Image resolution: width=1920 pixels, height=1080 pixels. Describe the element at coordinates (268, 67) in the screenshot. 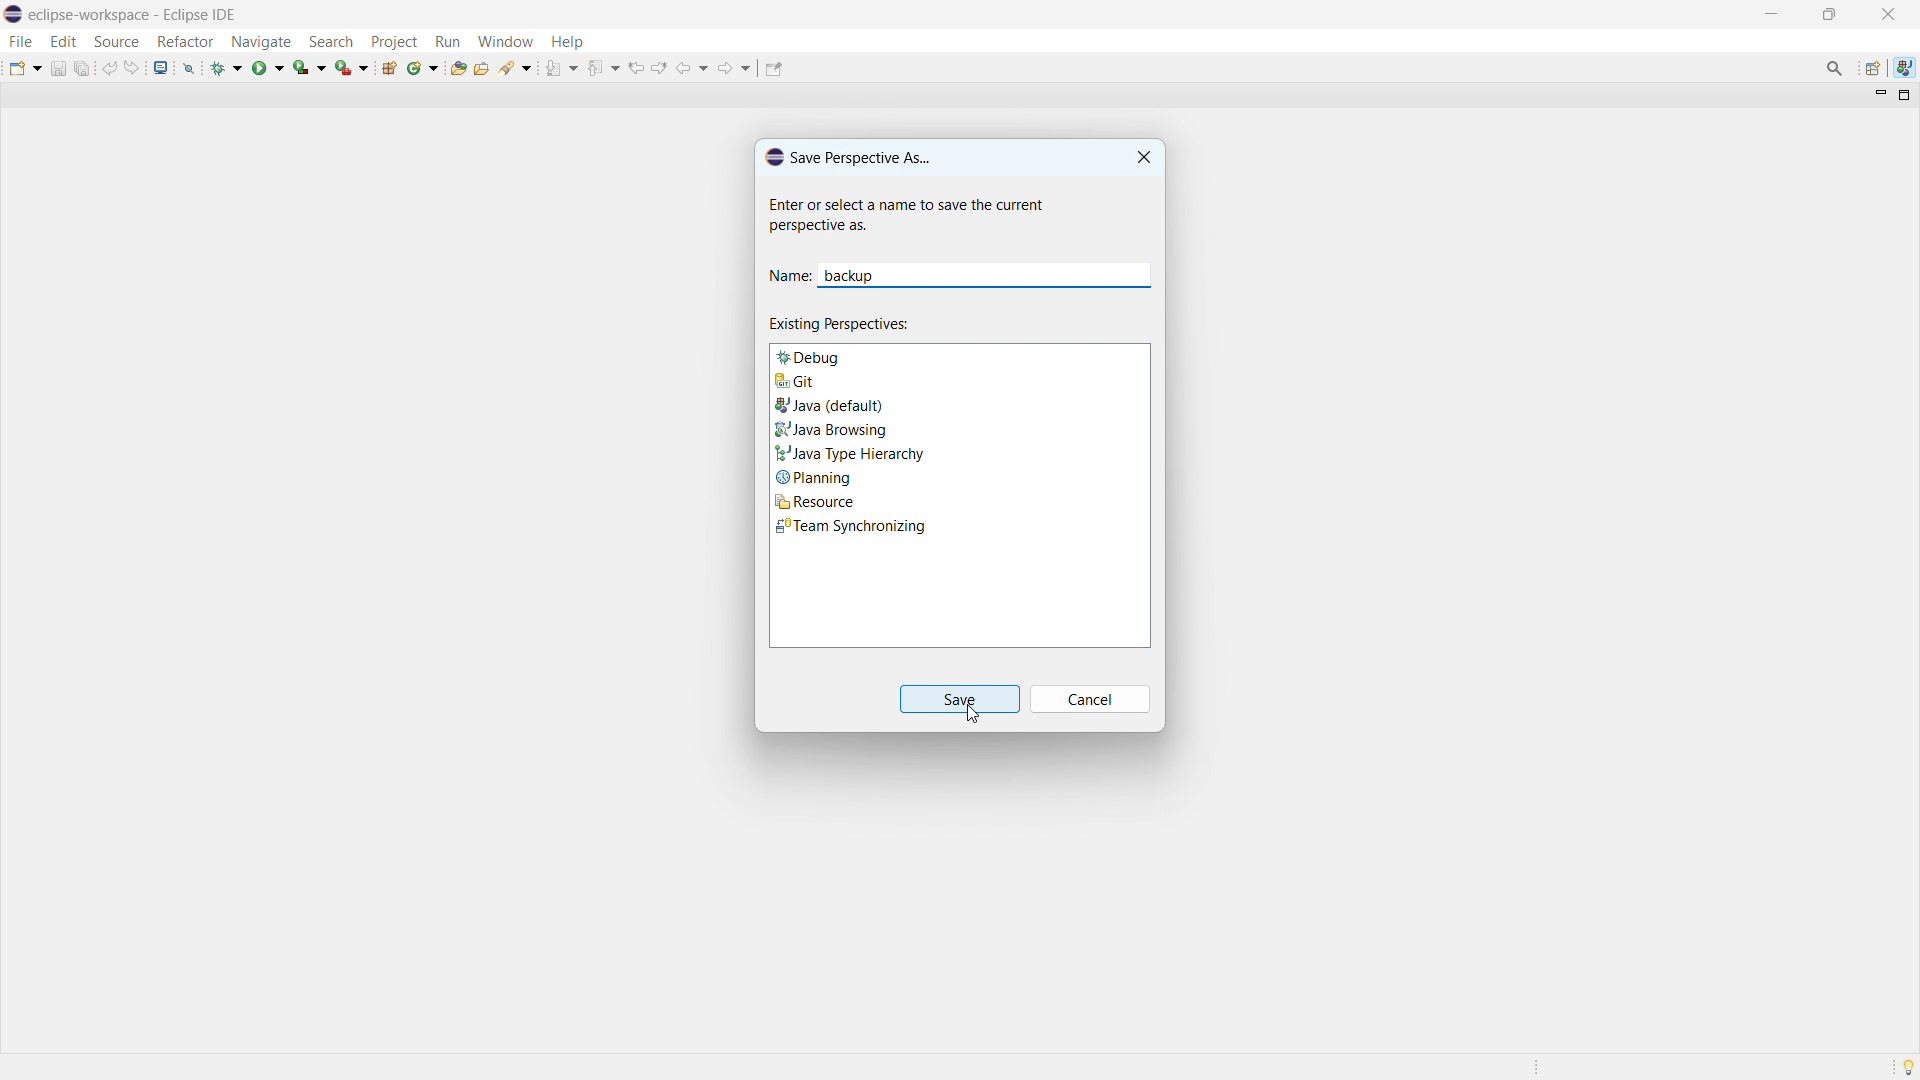

I see `run` at that location.